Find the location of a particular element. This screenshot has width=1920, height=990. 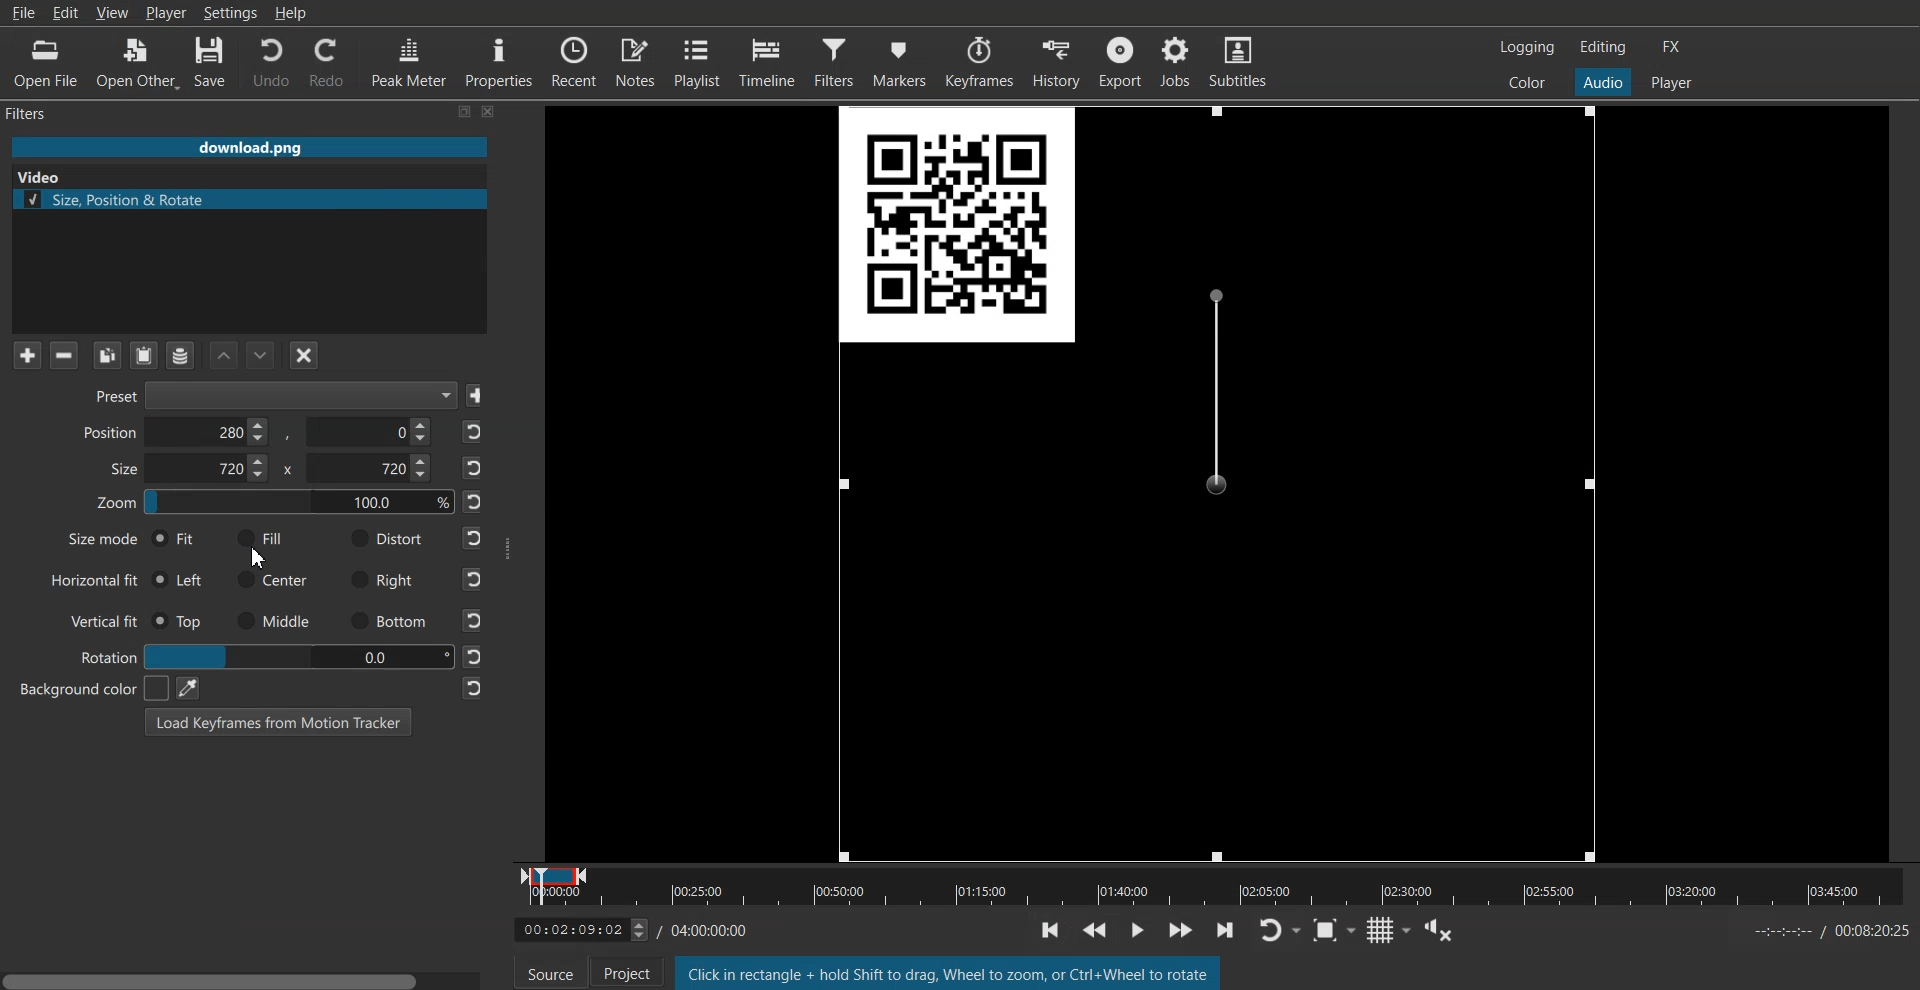

Toggle Zoom is located at coordinates (1326, 933).